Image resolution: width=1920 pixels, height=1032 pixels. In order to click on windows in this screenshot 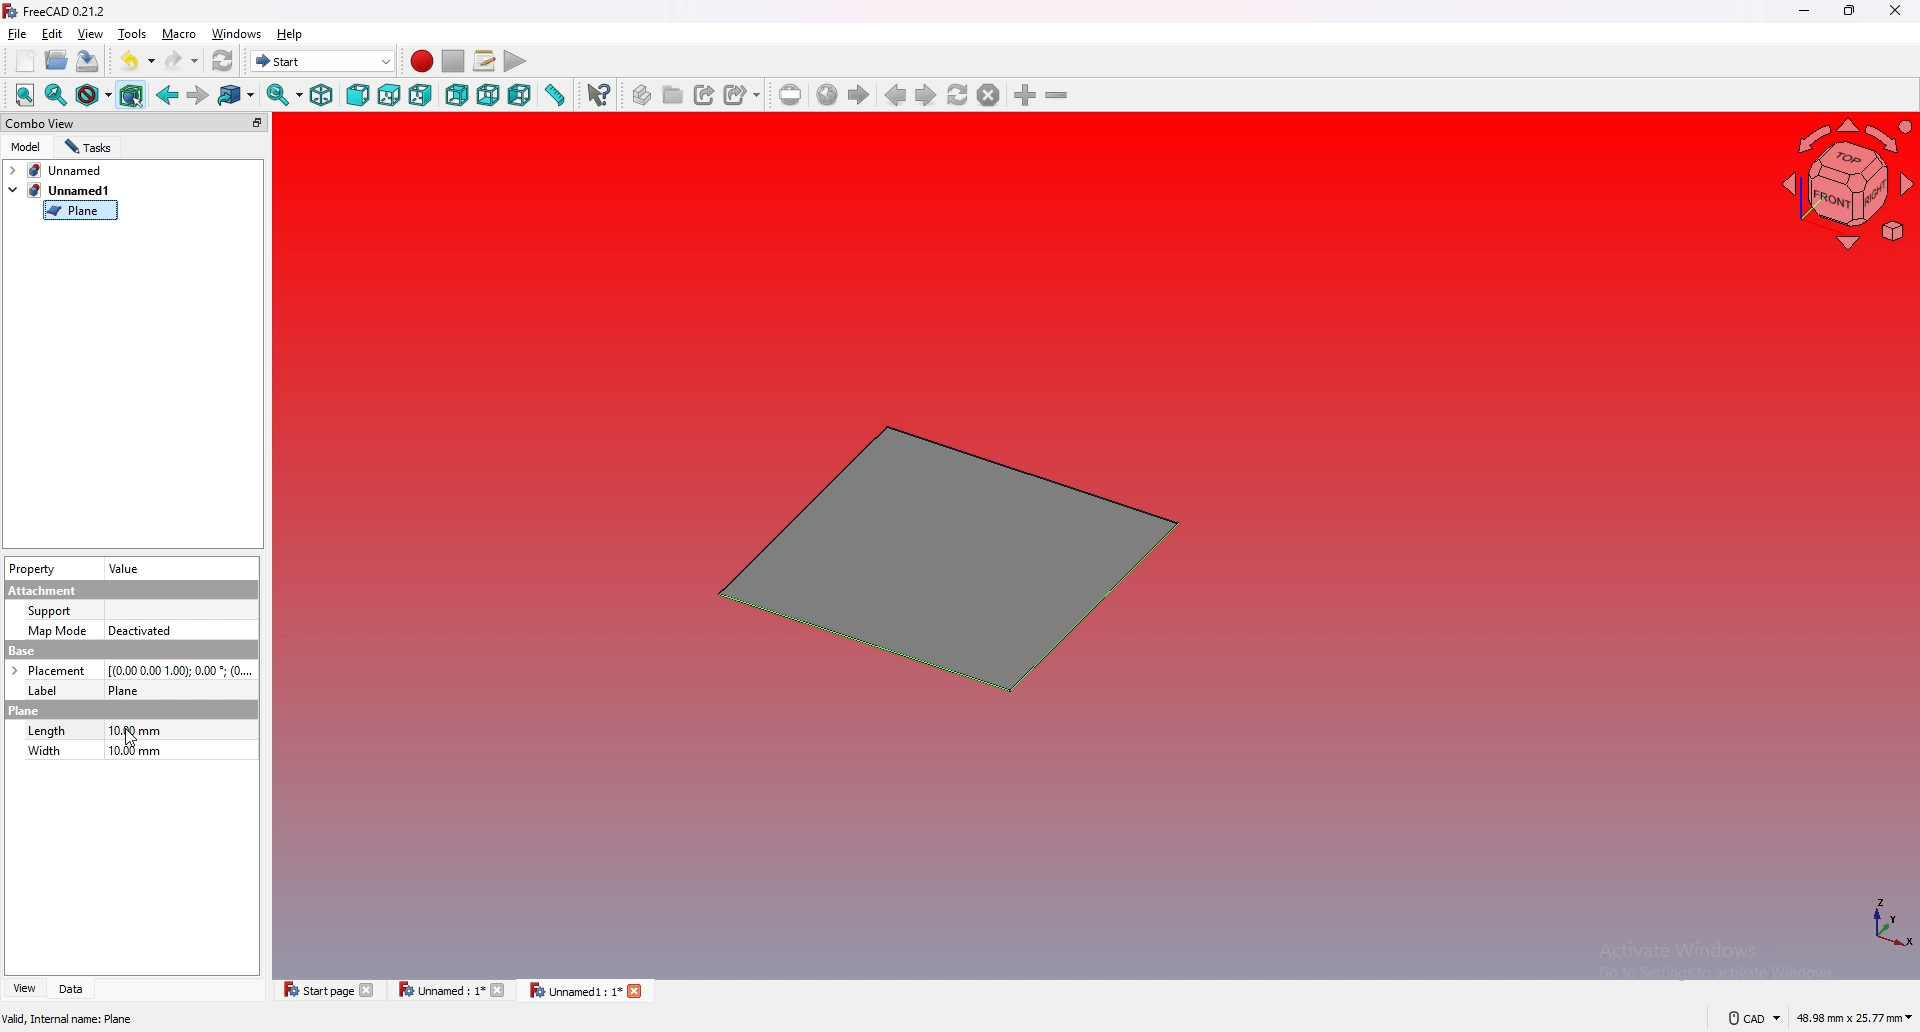, I will do `click(237, 33)`.